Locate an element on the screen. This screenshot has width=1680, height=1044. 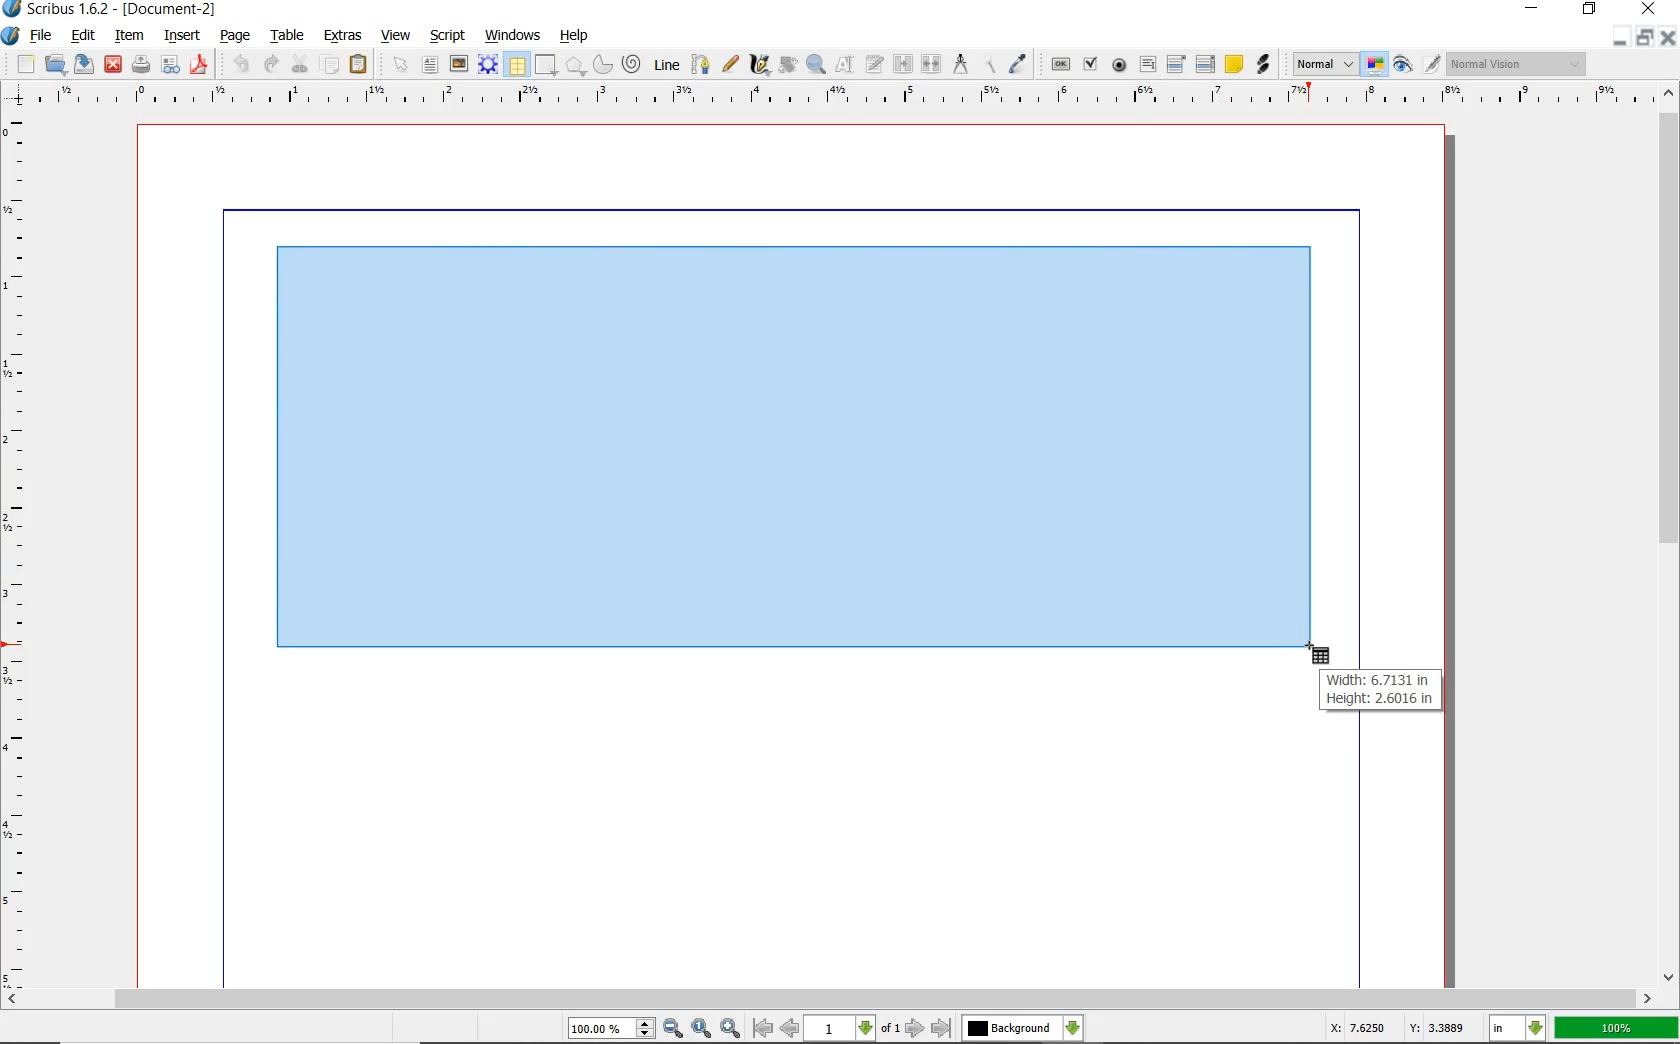
system logo is located at coordinates (13, 34).